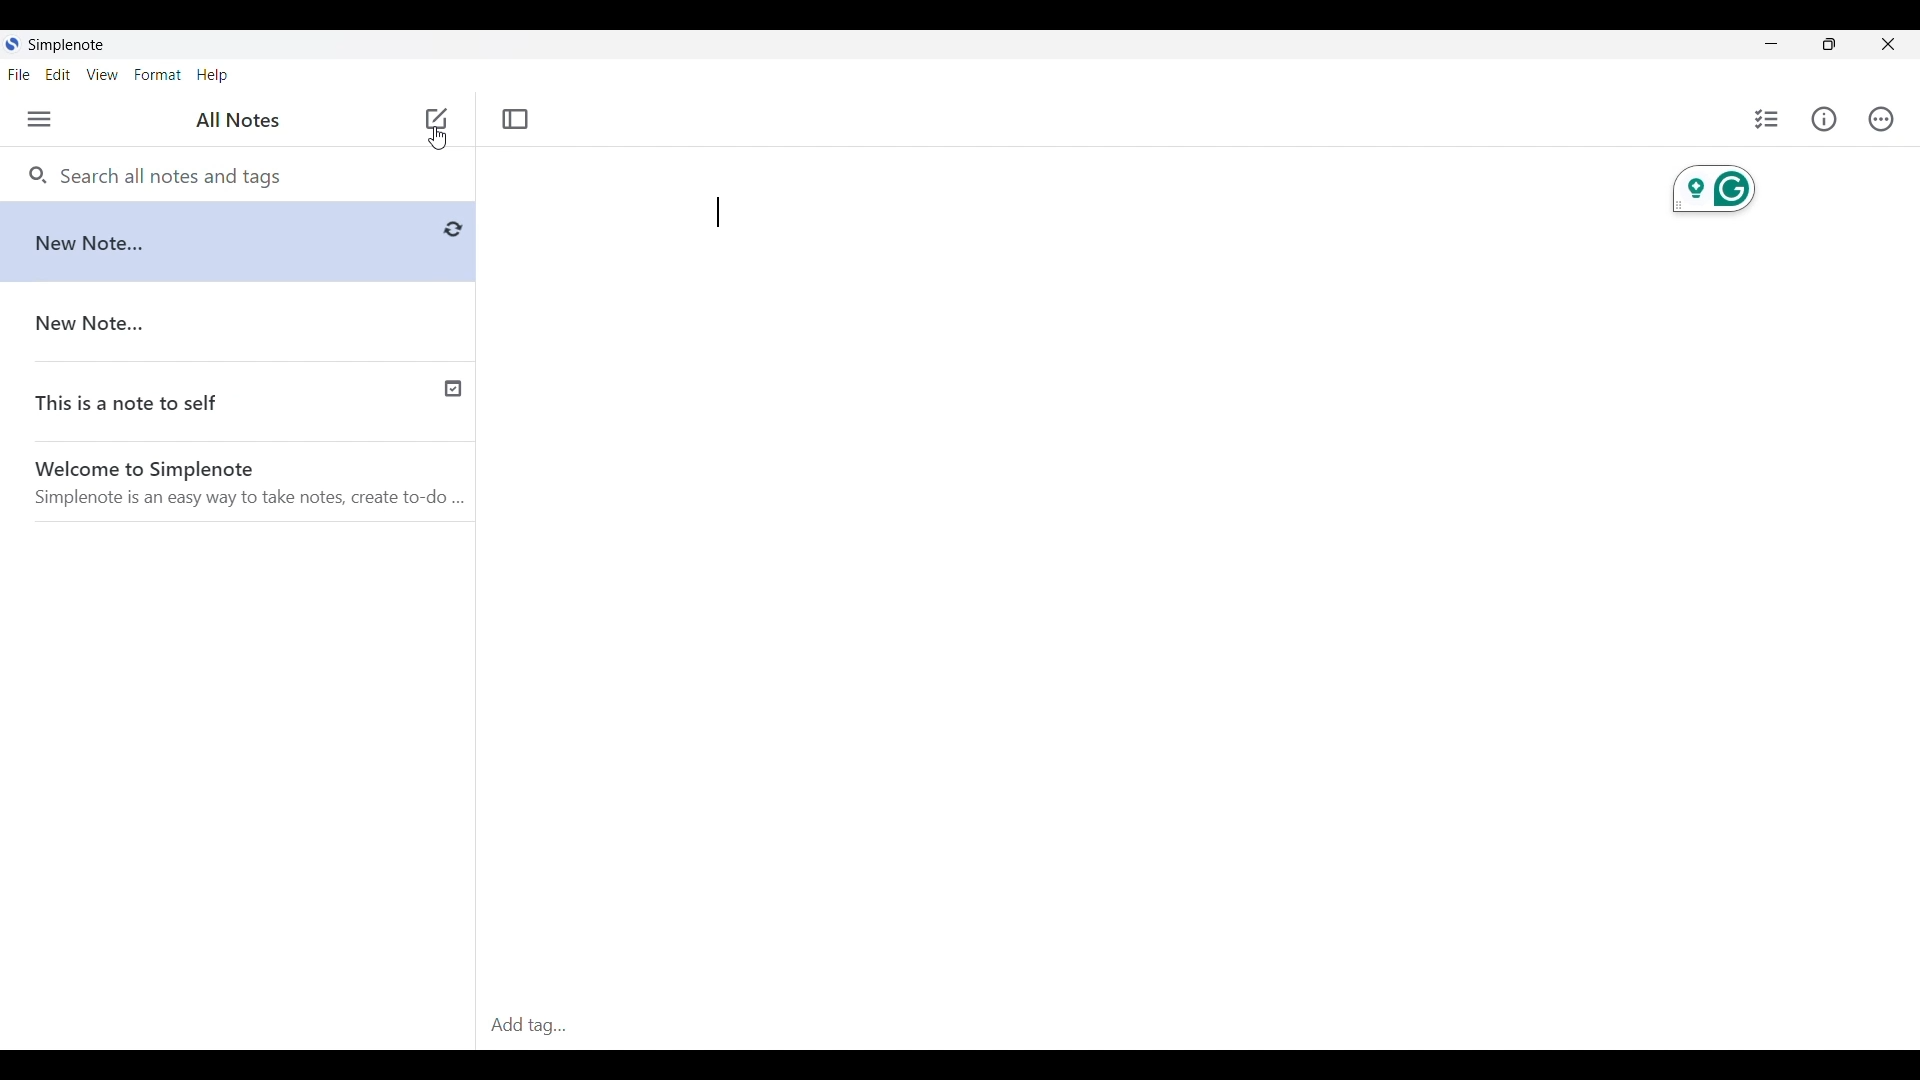 This screenshot has height=1080, width=1920. What do you see at coordinates (239, 405) in the screenshot?
I see `This is a note to self(Published note indicated with a check icon)` at bounding box center [239, 405].